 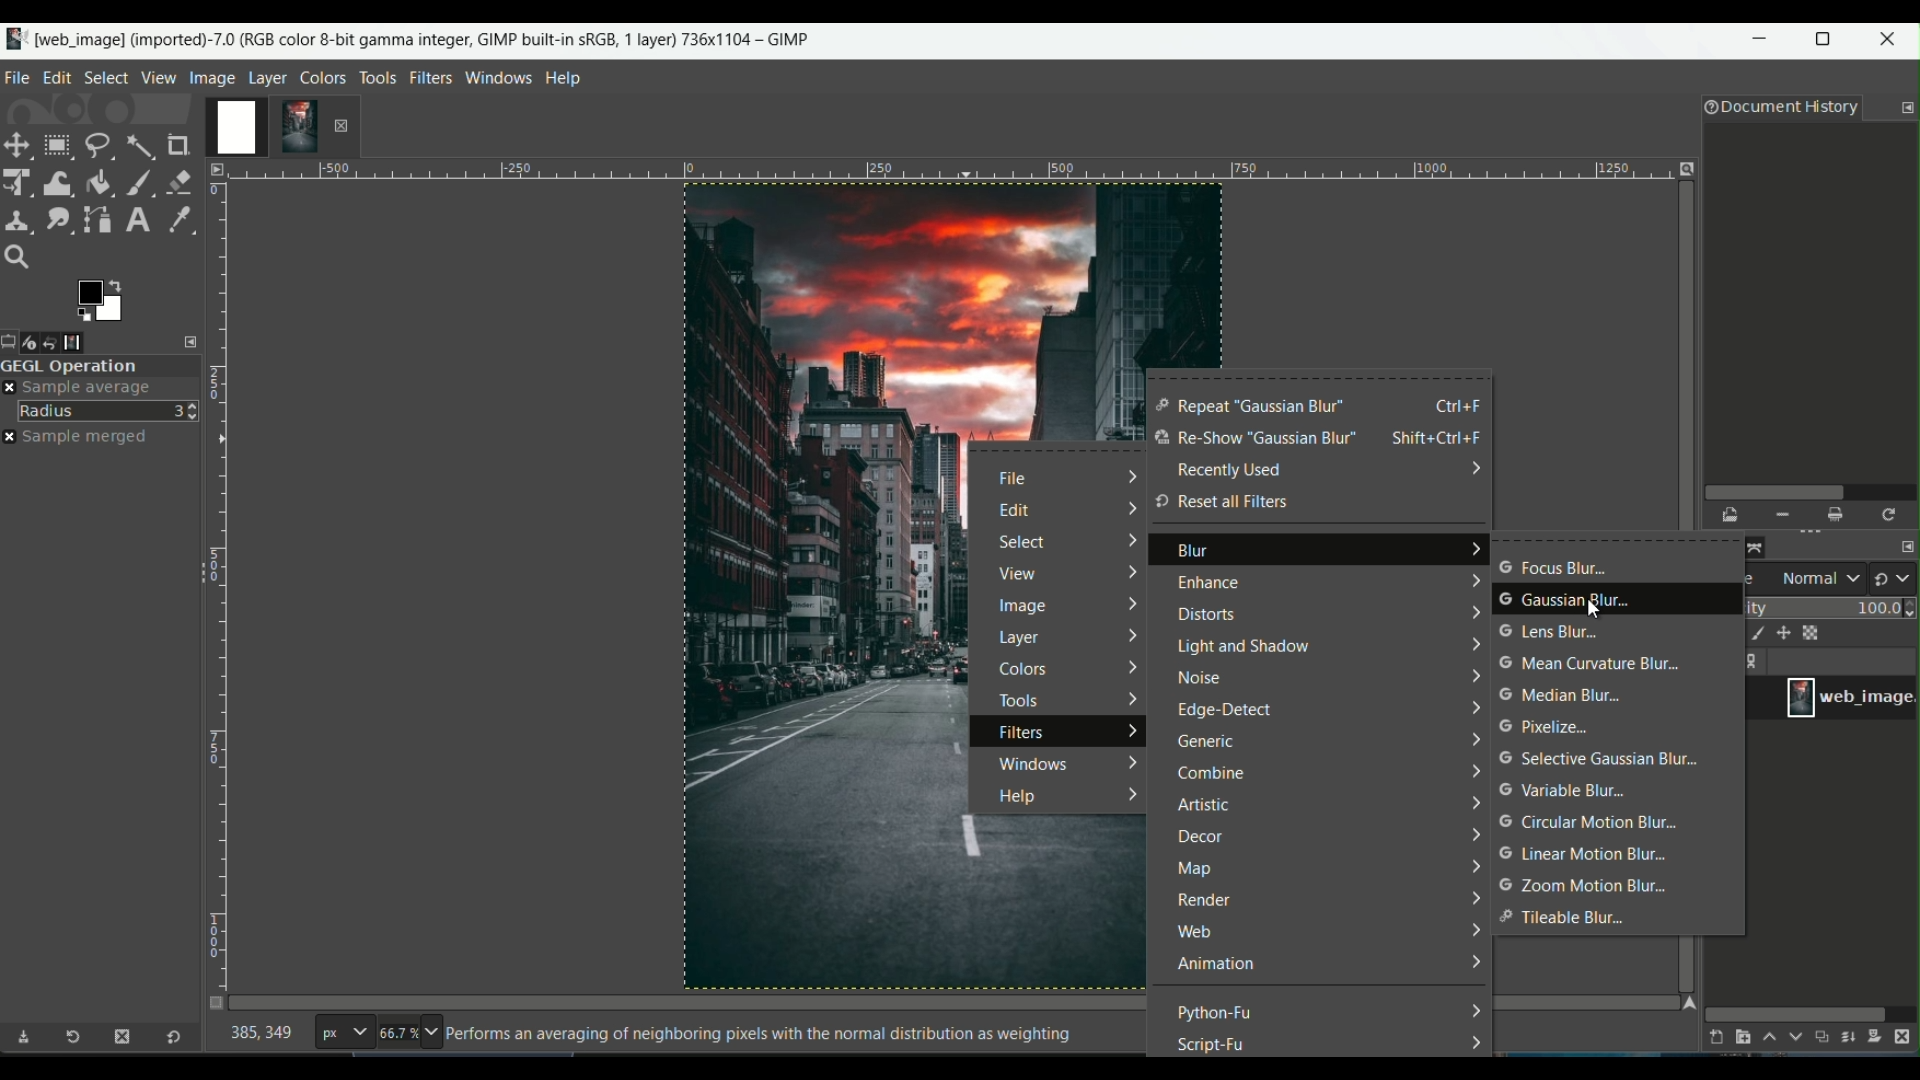 What do you see at coordinates (193, 341) in the screenshot?
I see `configure this tab` at bounding box center [193, 341].